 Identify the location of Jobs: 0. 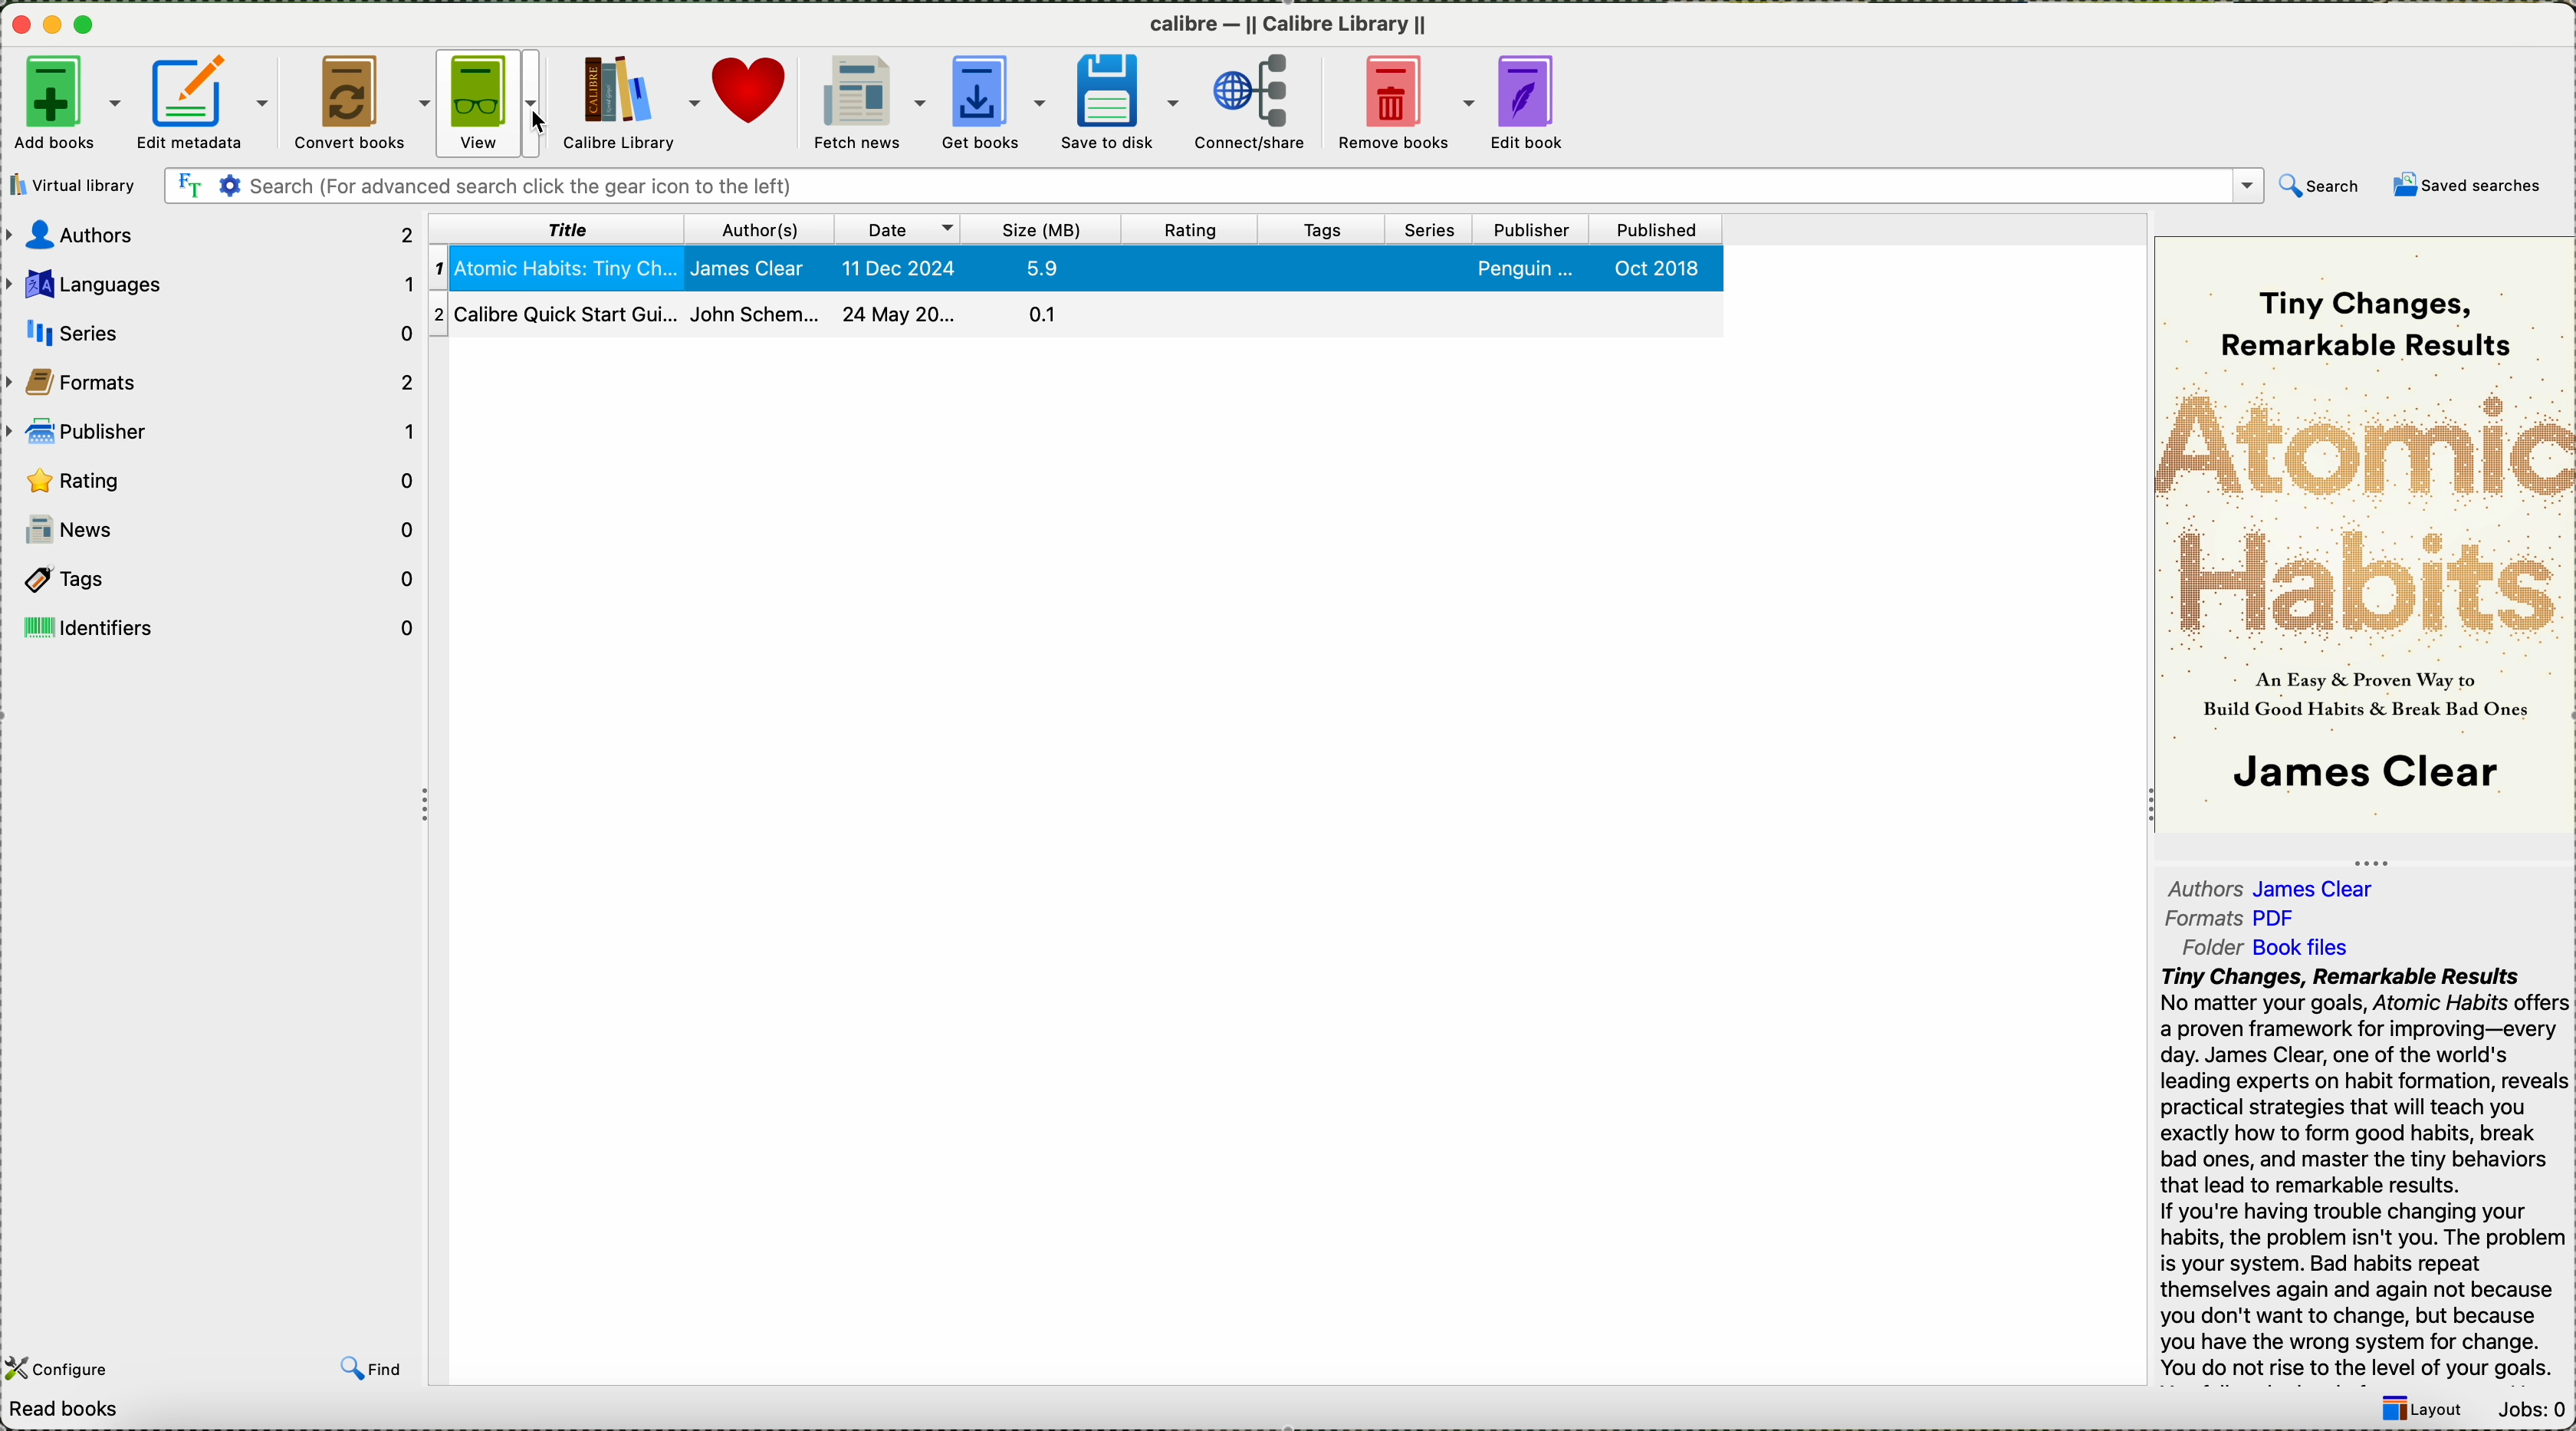
(2533, 1407).